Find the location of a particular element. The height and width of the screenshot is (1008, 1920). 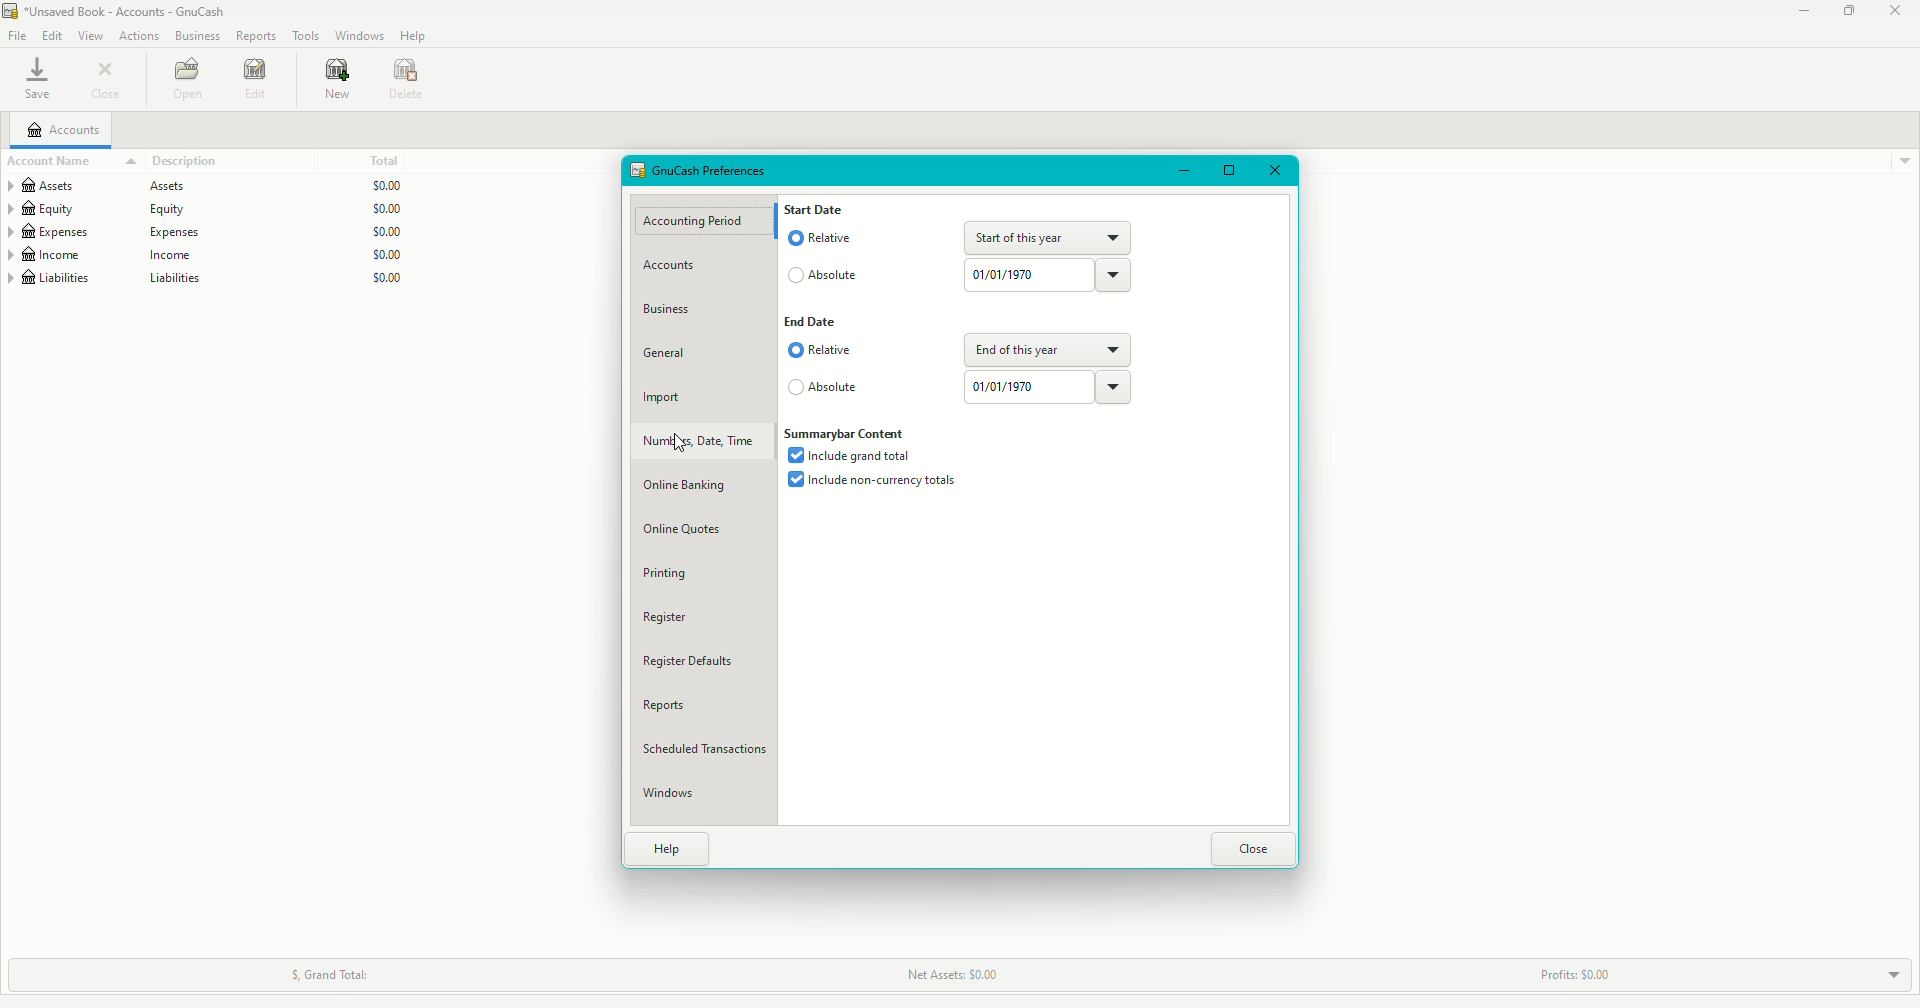

Reports is located at coordinates (256, 36).